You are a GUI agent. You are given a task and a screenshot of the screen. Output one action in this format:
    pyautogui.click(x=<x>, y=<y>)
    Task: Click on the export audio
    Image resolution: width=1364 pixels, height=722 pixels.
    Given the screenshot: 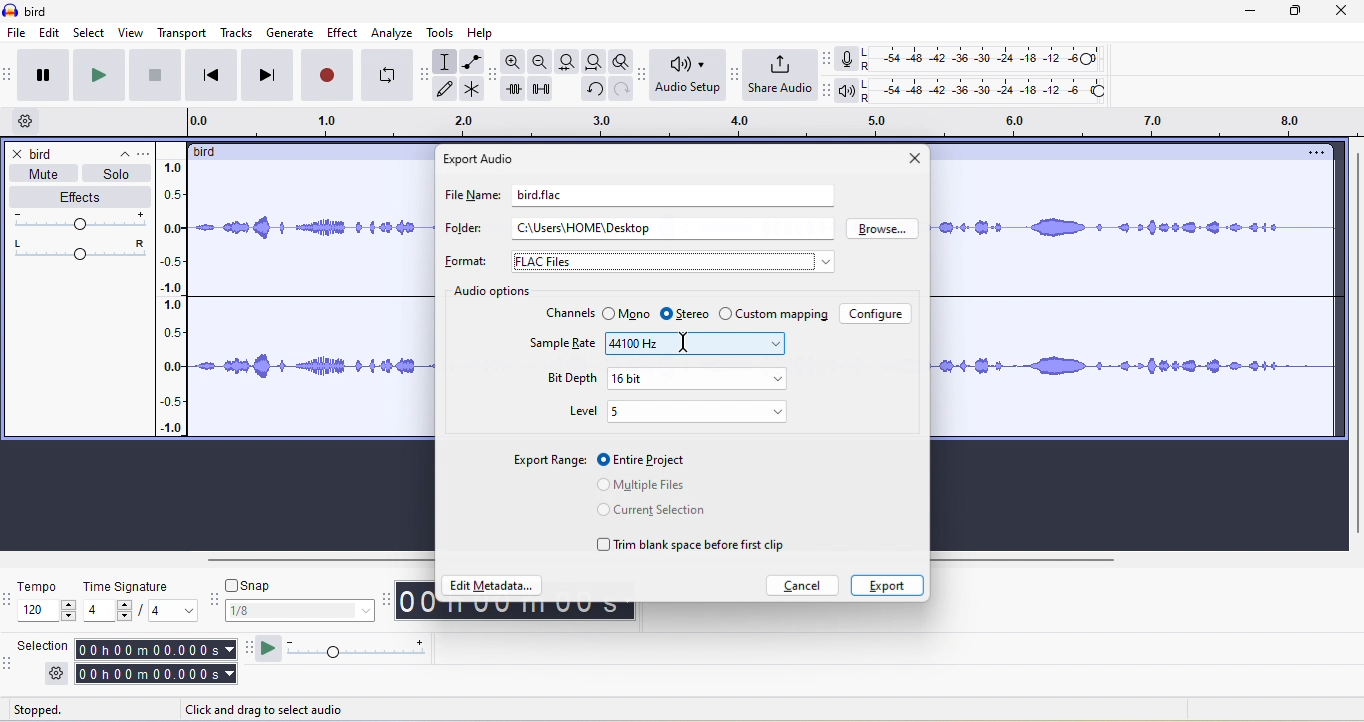 What is the action you would take?
    pyautogui.click(x=482, y=159)
    